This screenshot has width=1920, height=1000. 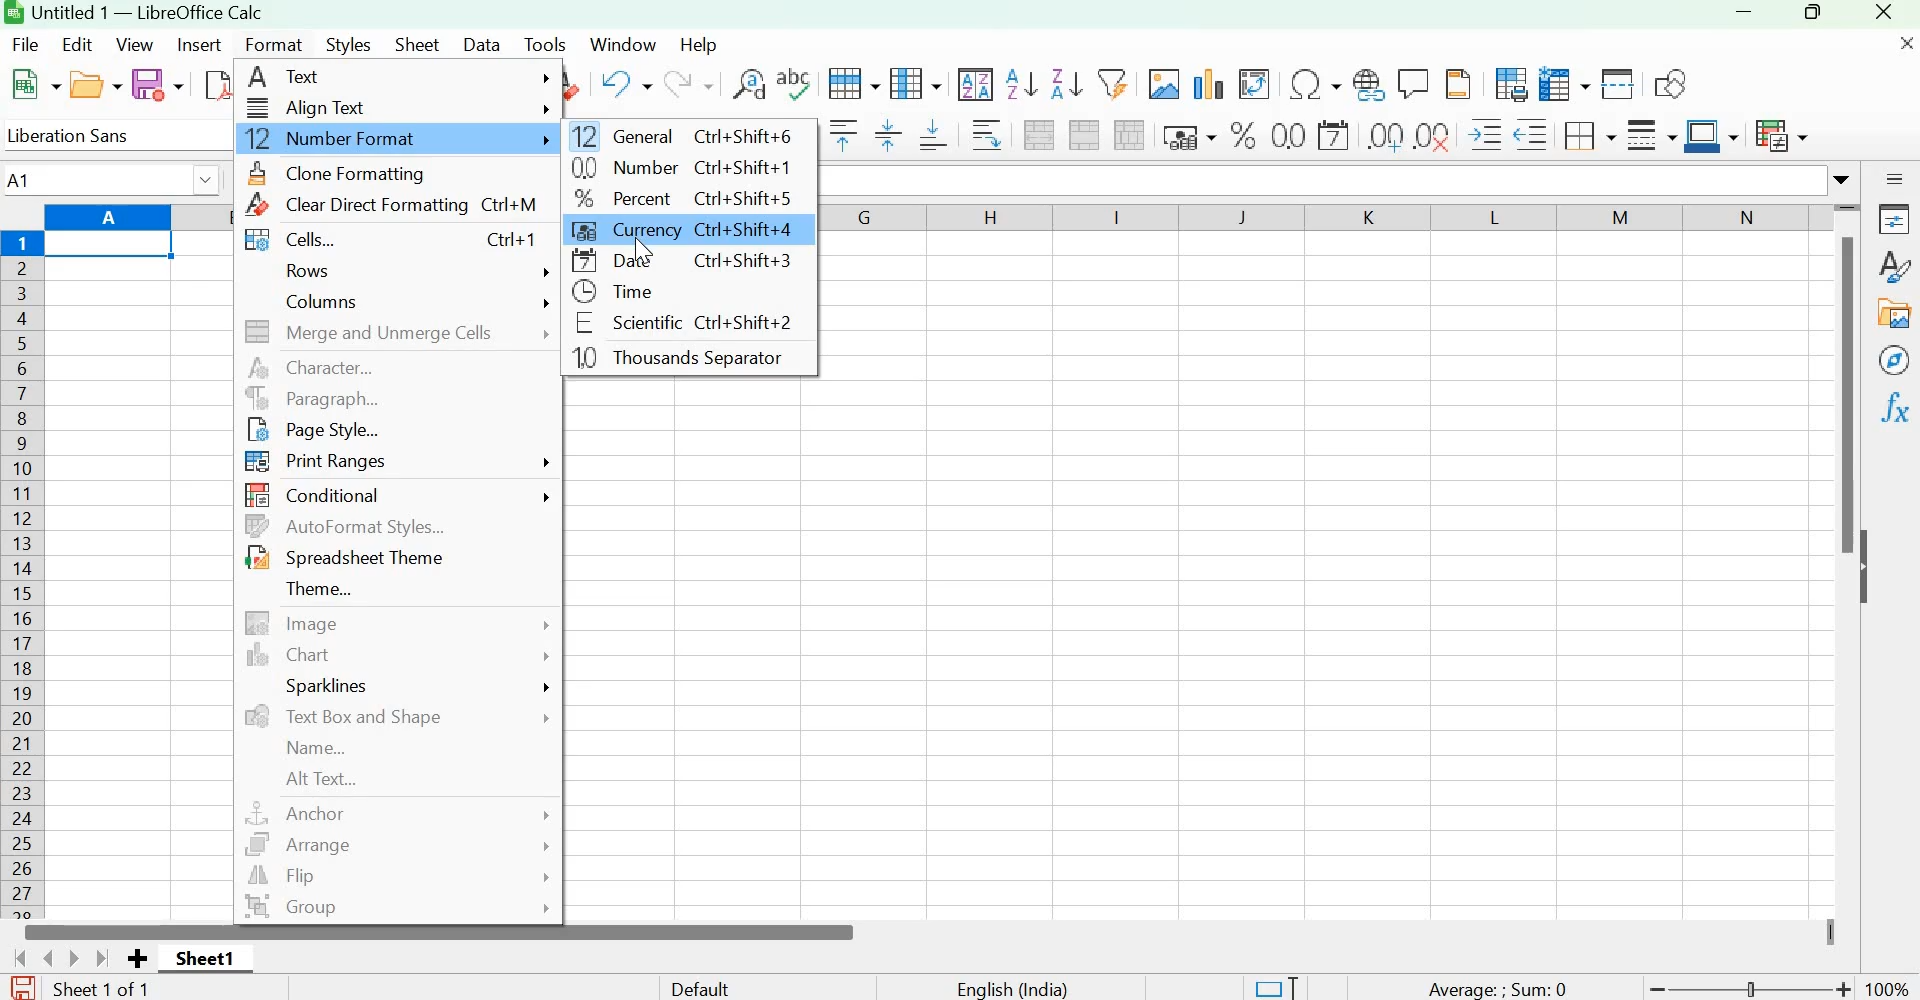 I want to click on Headers and Footers, so click(x=1457, y=83).